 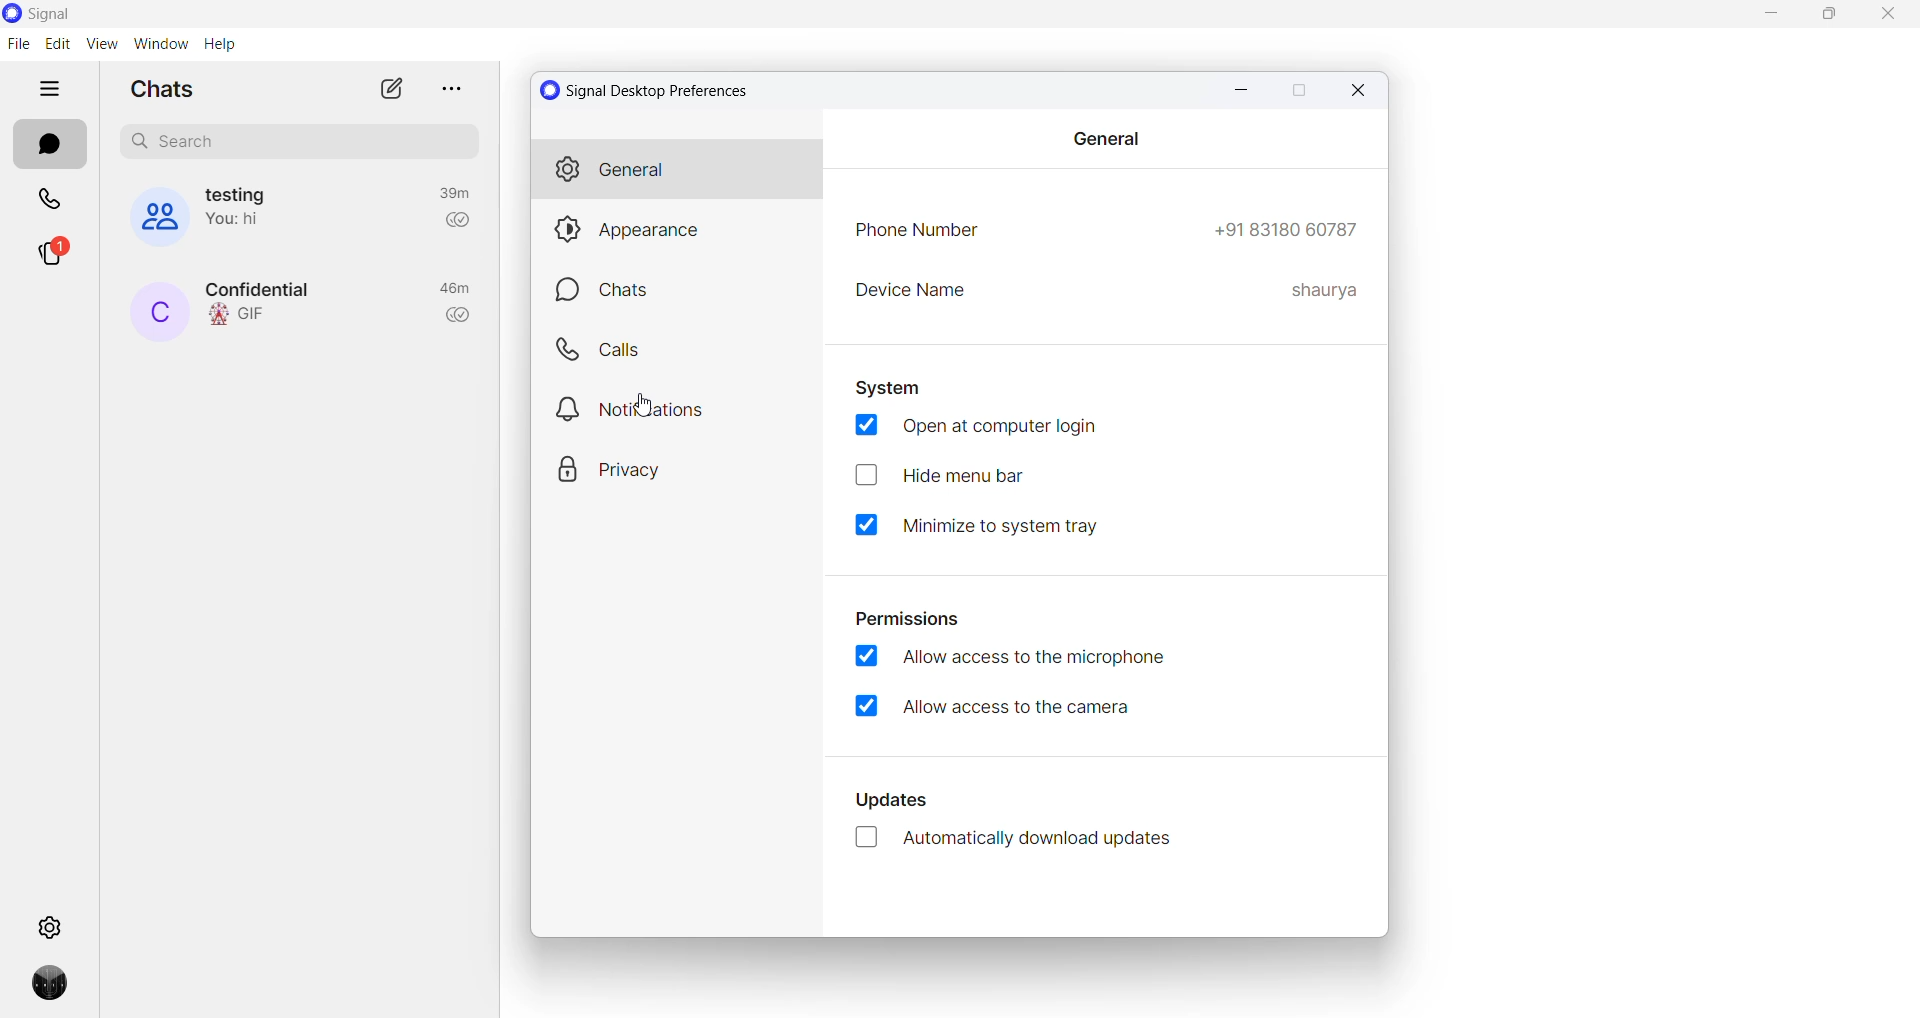 I want to click on minimize, so click(x=1762, y=15).